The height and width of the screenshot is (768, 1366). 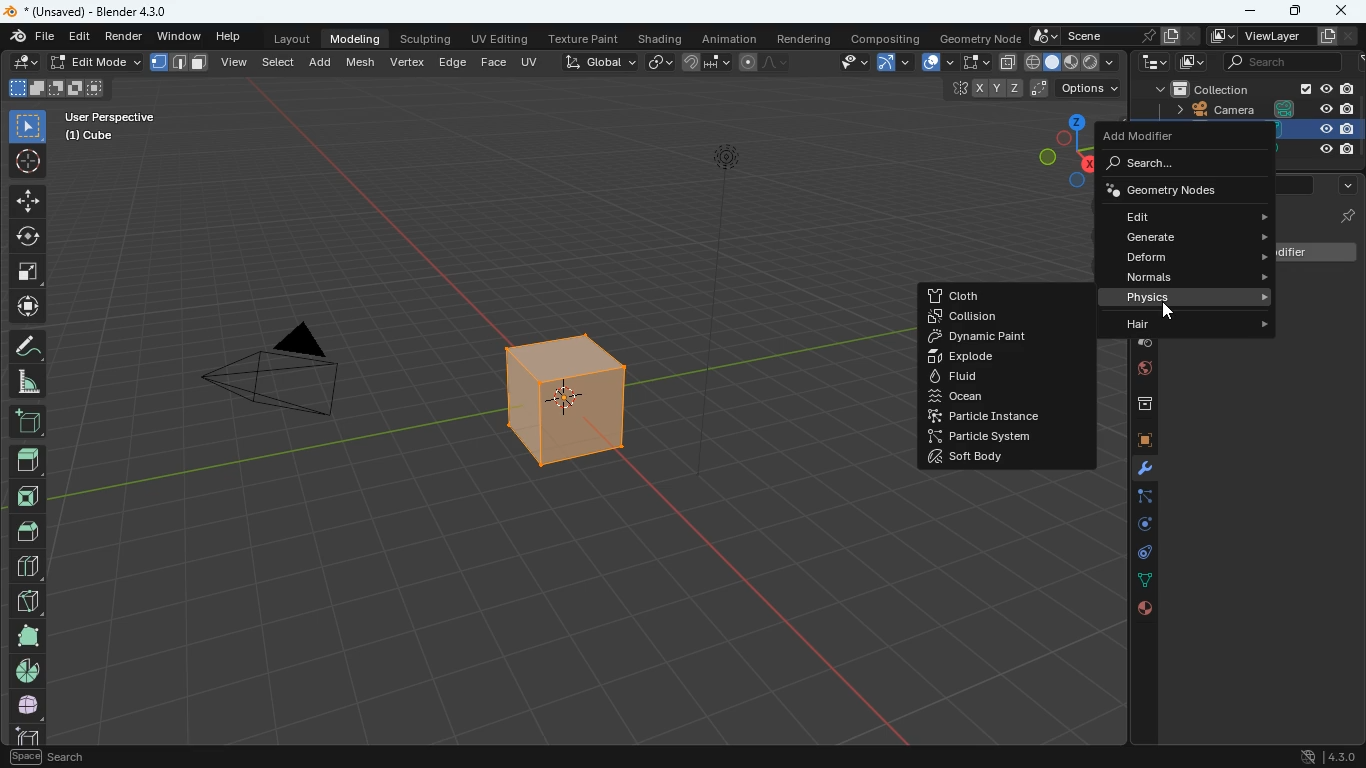 I want to click on join, so click(x=708, y=65).